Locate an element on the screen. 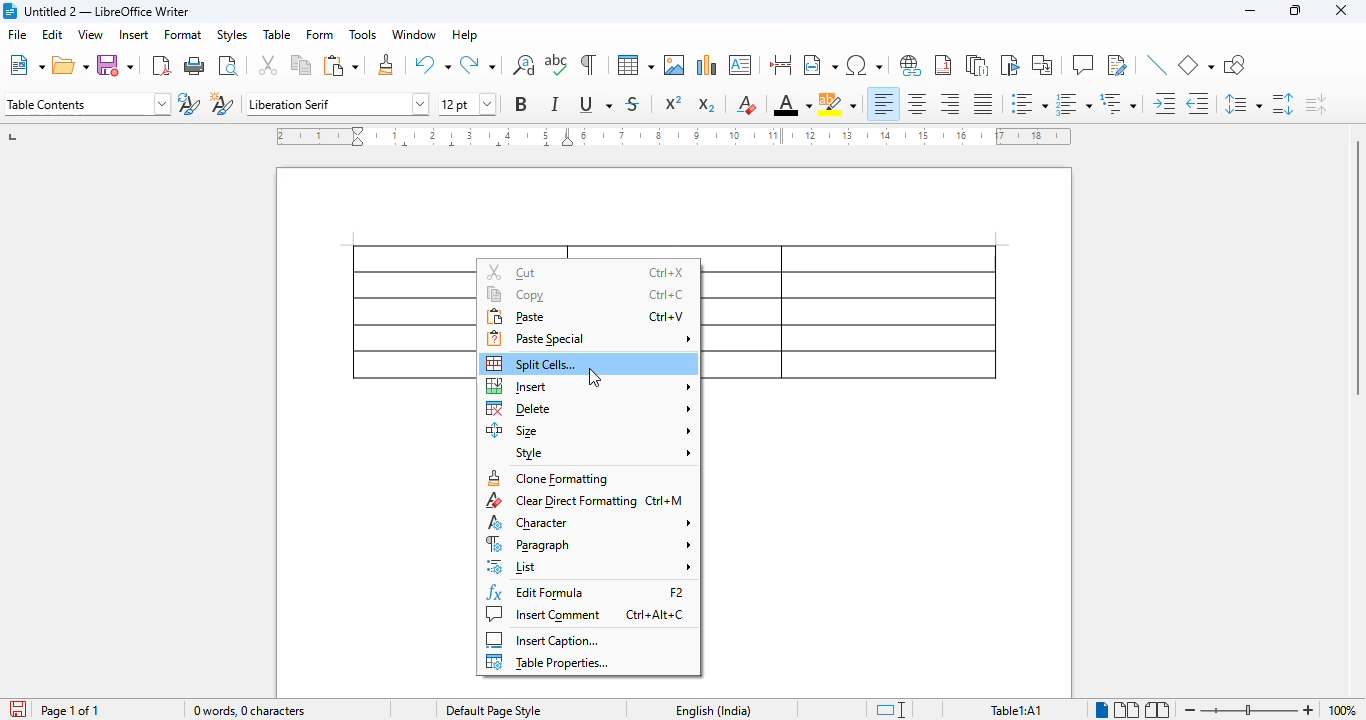  clear direct formatting is located at coordinates (560, 501).